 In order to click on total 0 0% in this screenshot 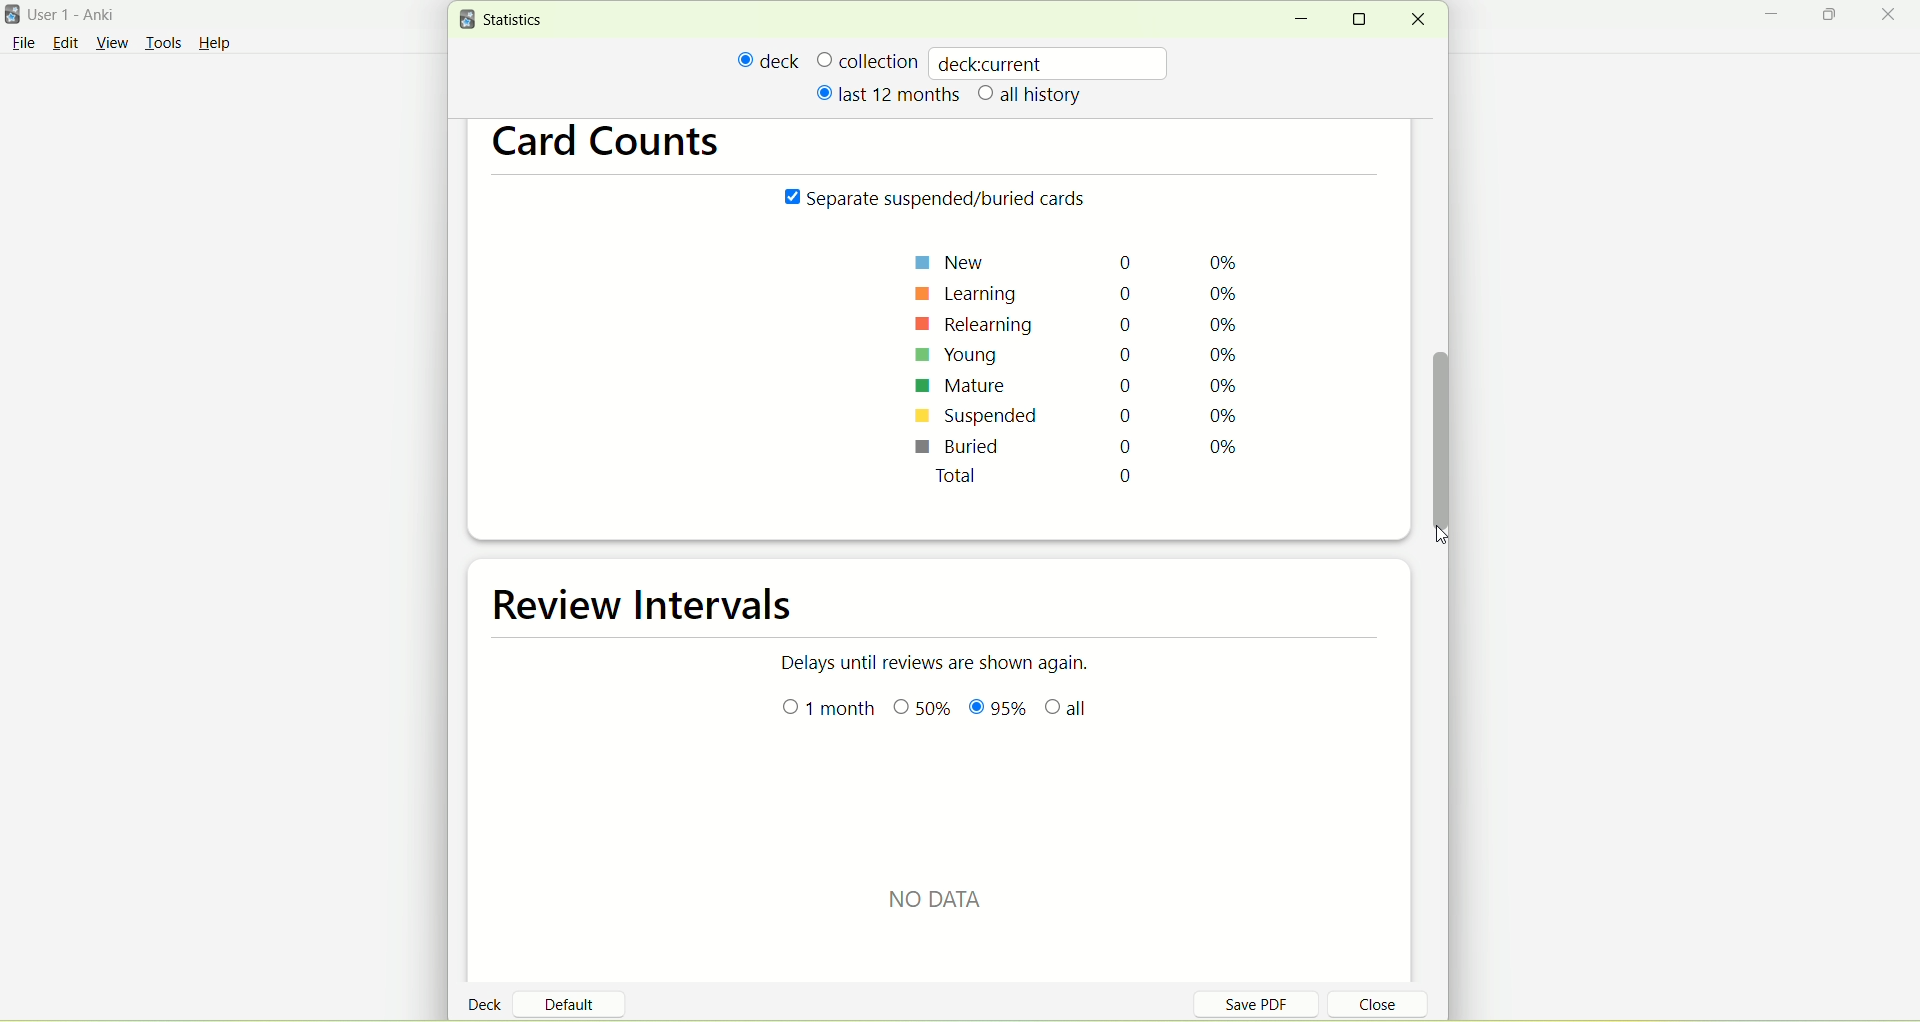, I will do `click(1098, 481)`.